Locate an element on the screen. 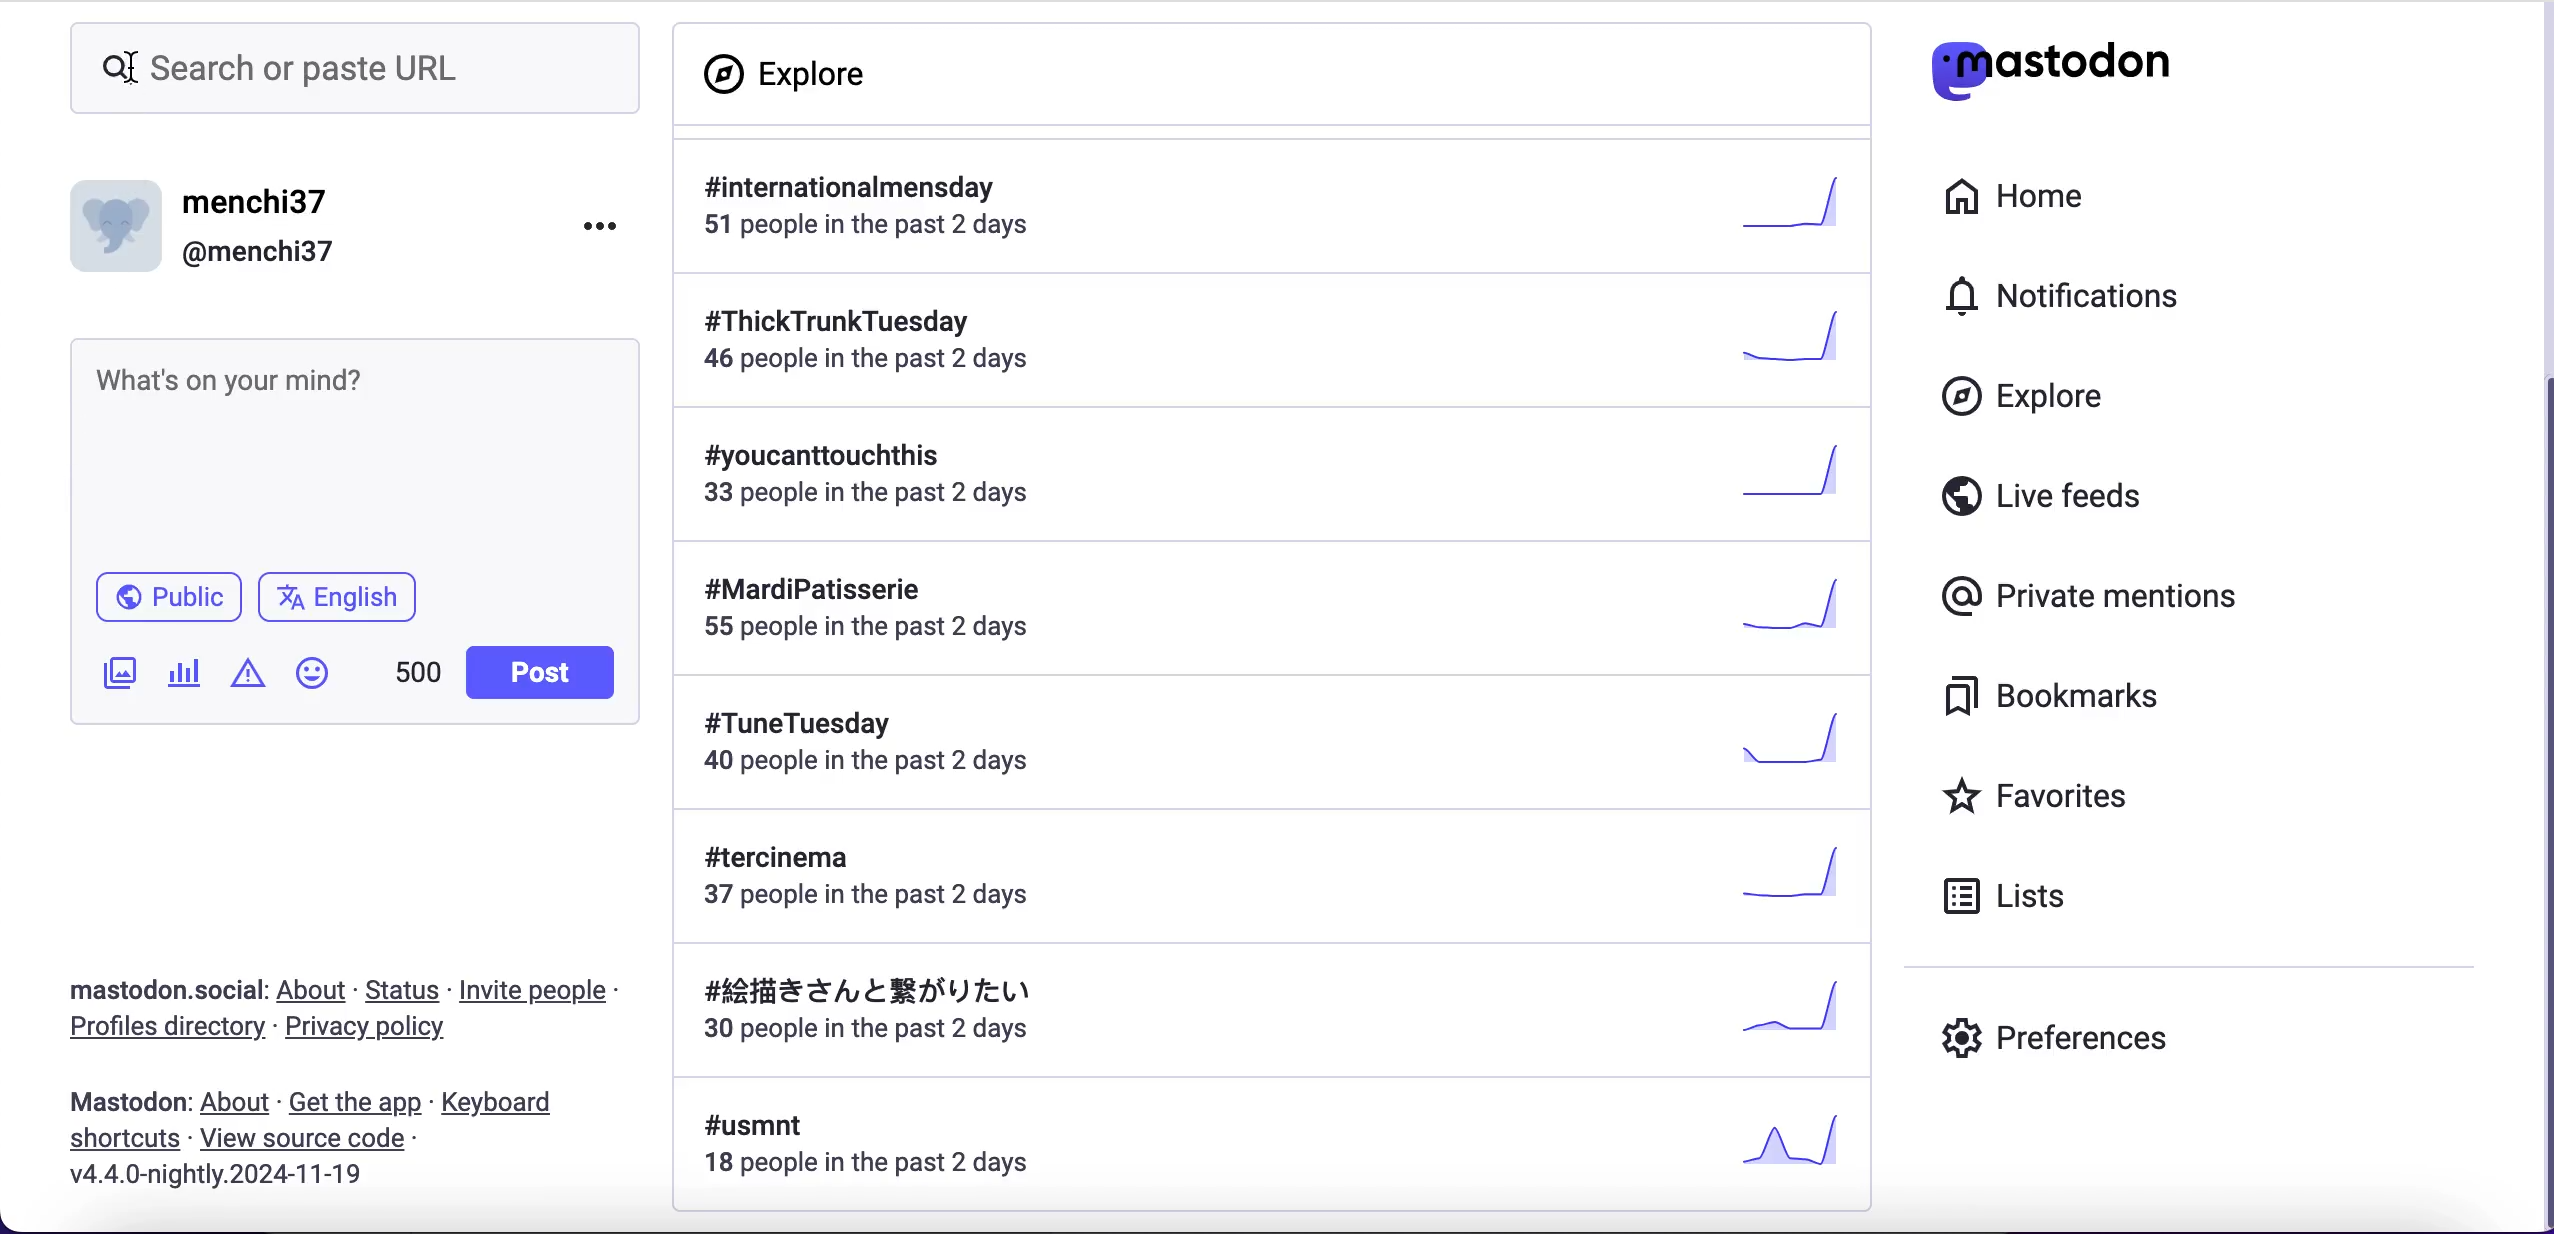 This screenshot has width=2554, height=1234. #youcanttouchthis is located at coordinates (1269, 486).